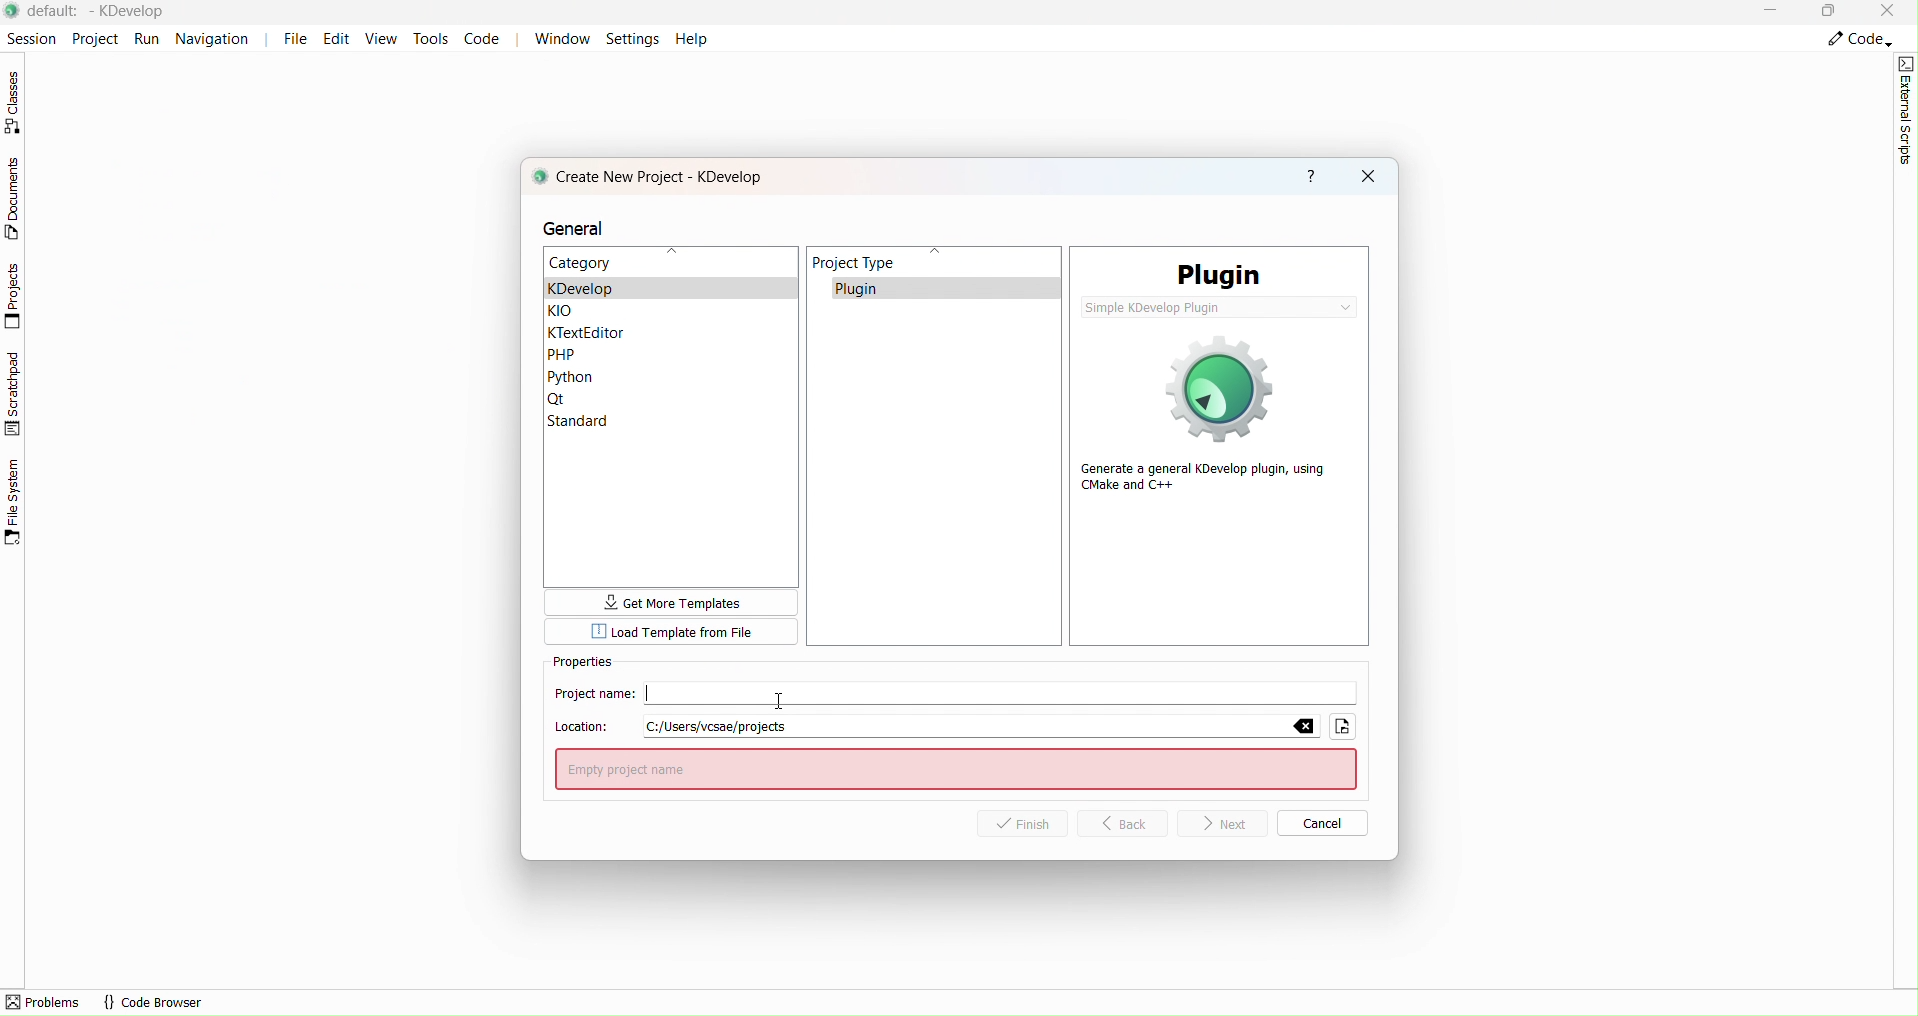 This screenshot has width=1918, height=1016. What do you see at coordinates (1130, 822) in the screenshot?
I see `Back` at bounding box center [1130, 822].